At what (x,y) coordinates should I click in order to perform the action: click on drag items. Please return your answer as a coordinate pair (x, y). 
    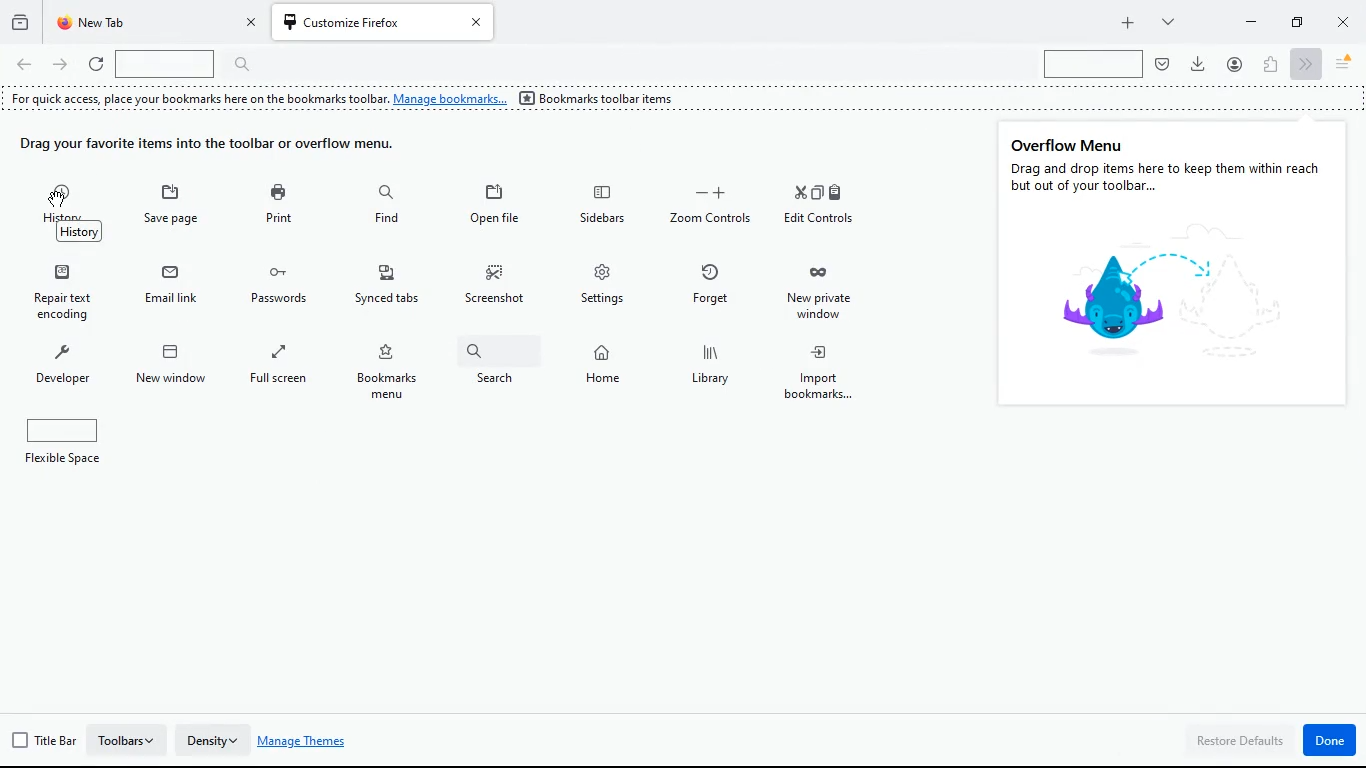
    Looking at the image, I should click on (222, 146).